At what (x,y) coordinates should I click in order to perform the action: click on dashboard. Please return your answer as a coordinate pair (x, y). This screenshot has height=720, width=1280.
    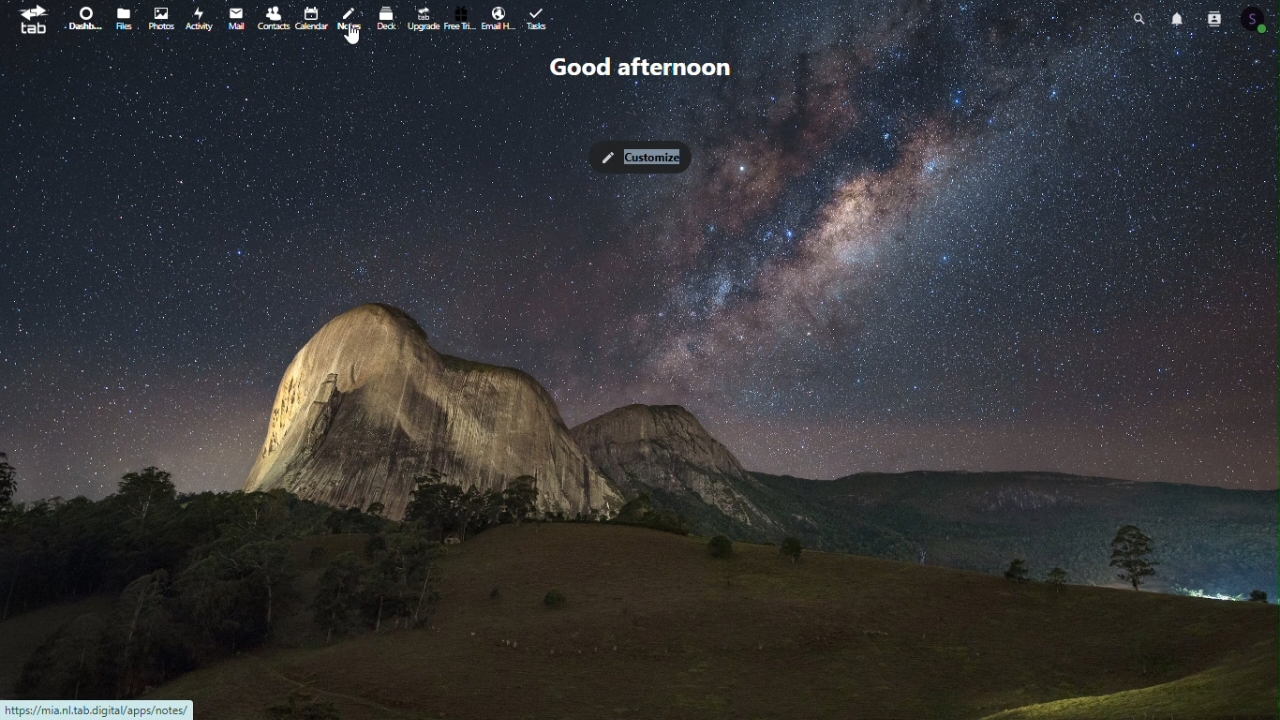
    Looking at the image, I should click on (79, 20).